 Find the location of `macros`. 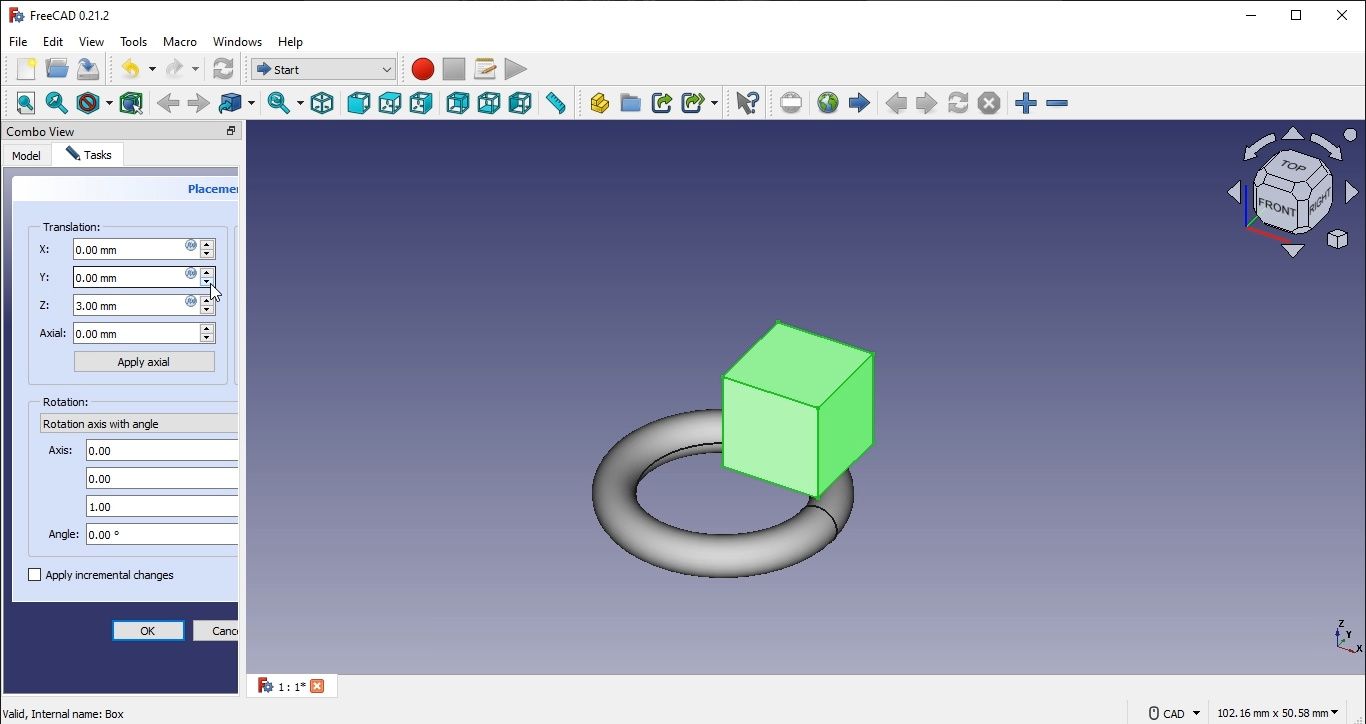

macros is located at coordinates (483, 70).